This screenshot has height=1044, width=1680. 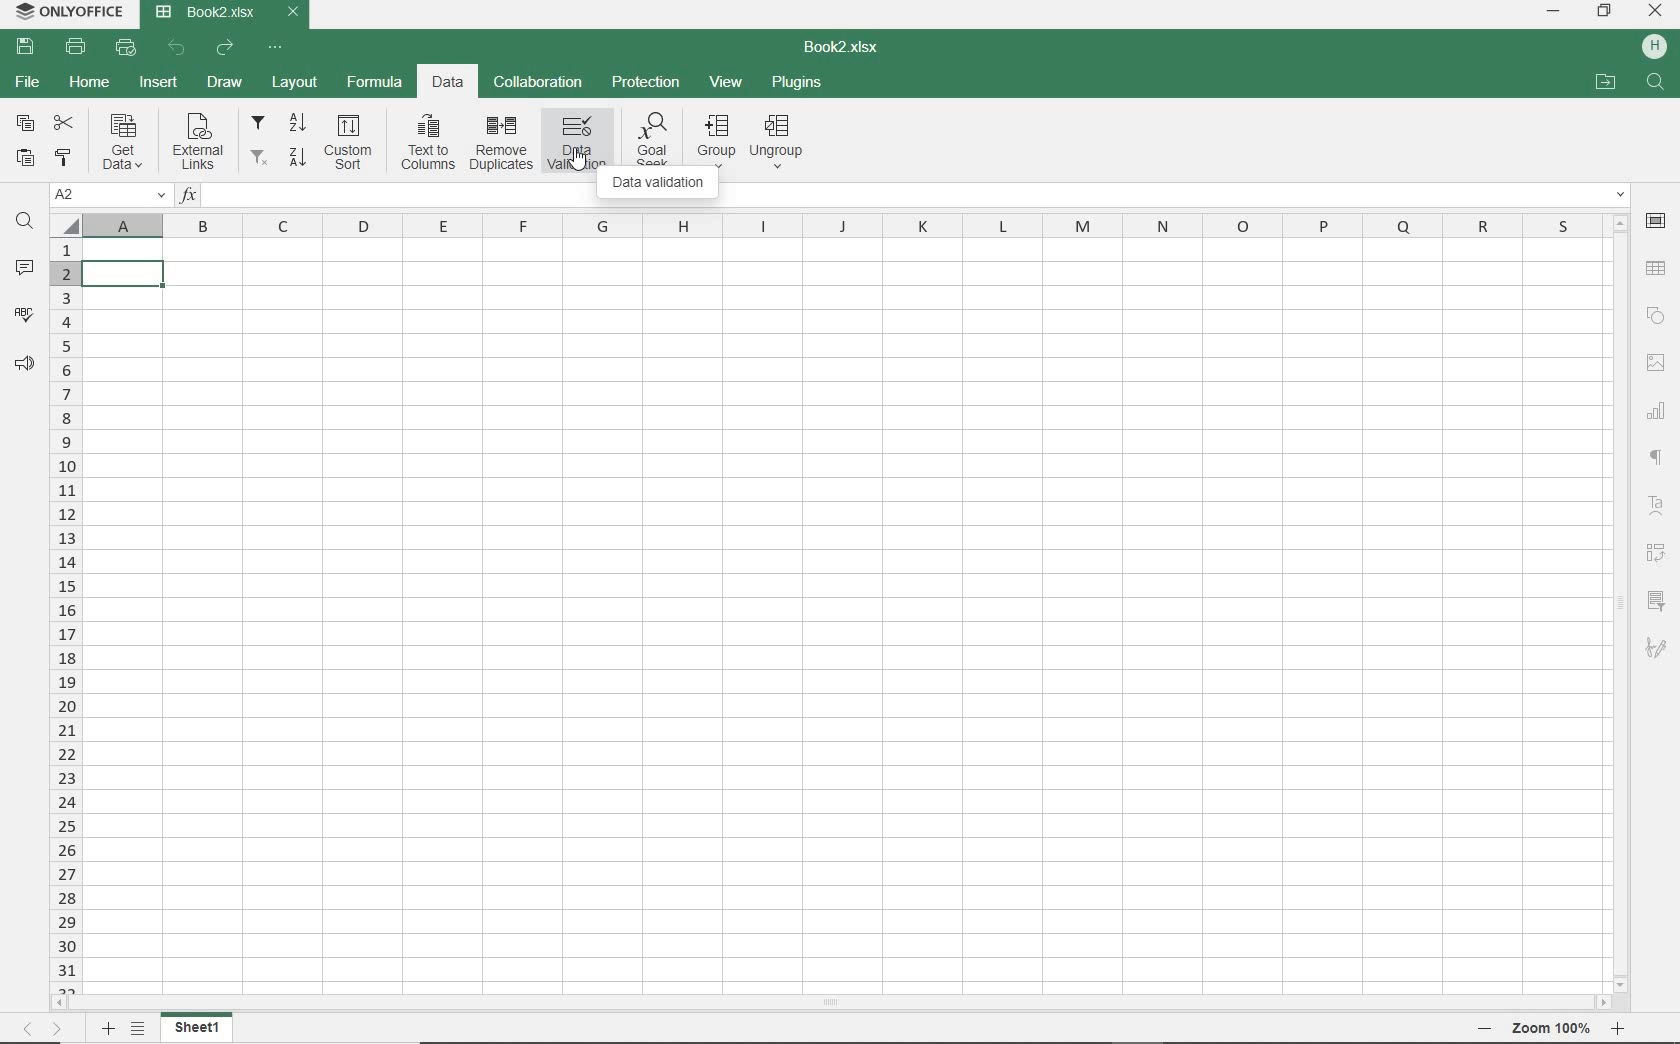 I want to click on SHAPE, so click(x=1656, y=318).